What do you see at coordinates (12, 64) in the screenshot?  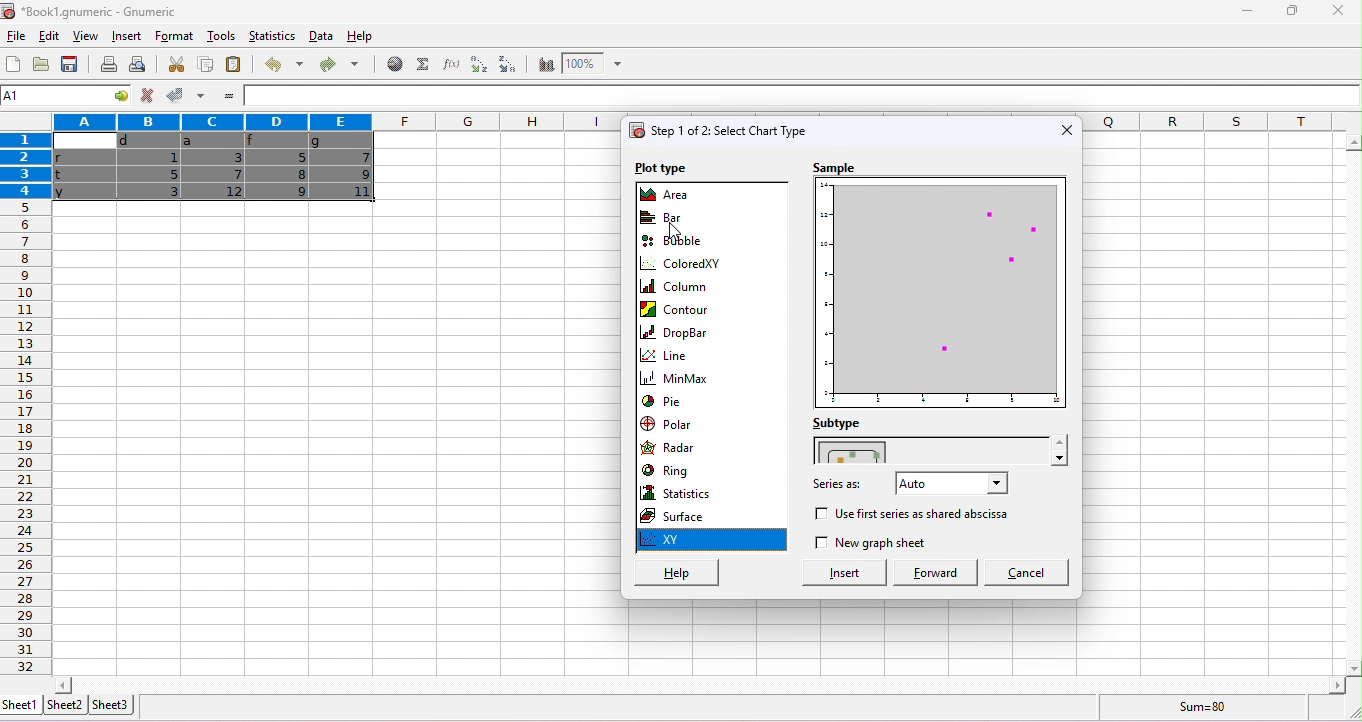 I see `new` at bounding box center [12, 64].